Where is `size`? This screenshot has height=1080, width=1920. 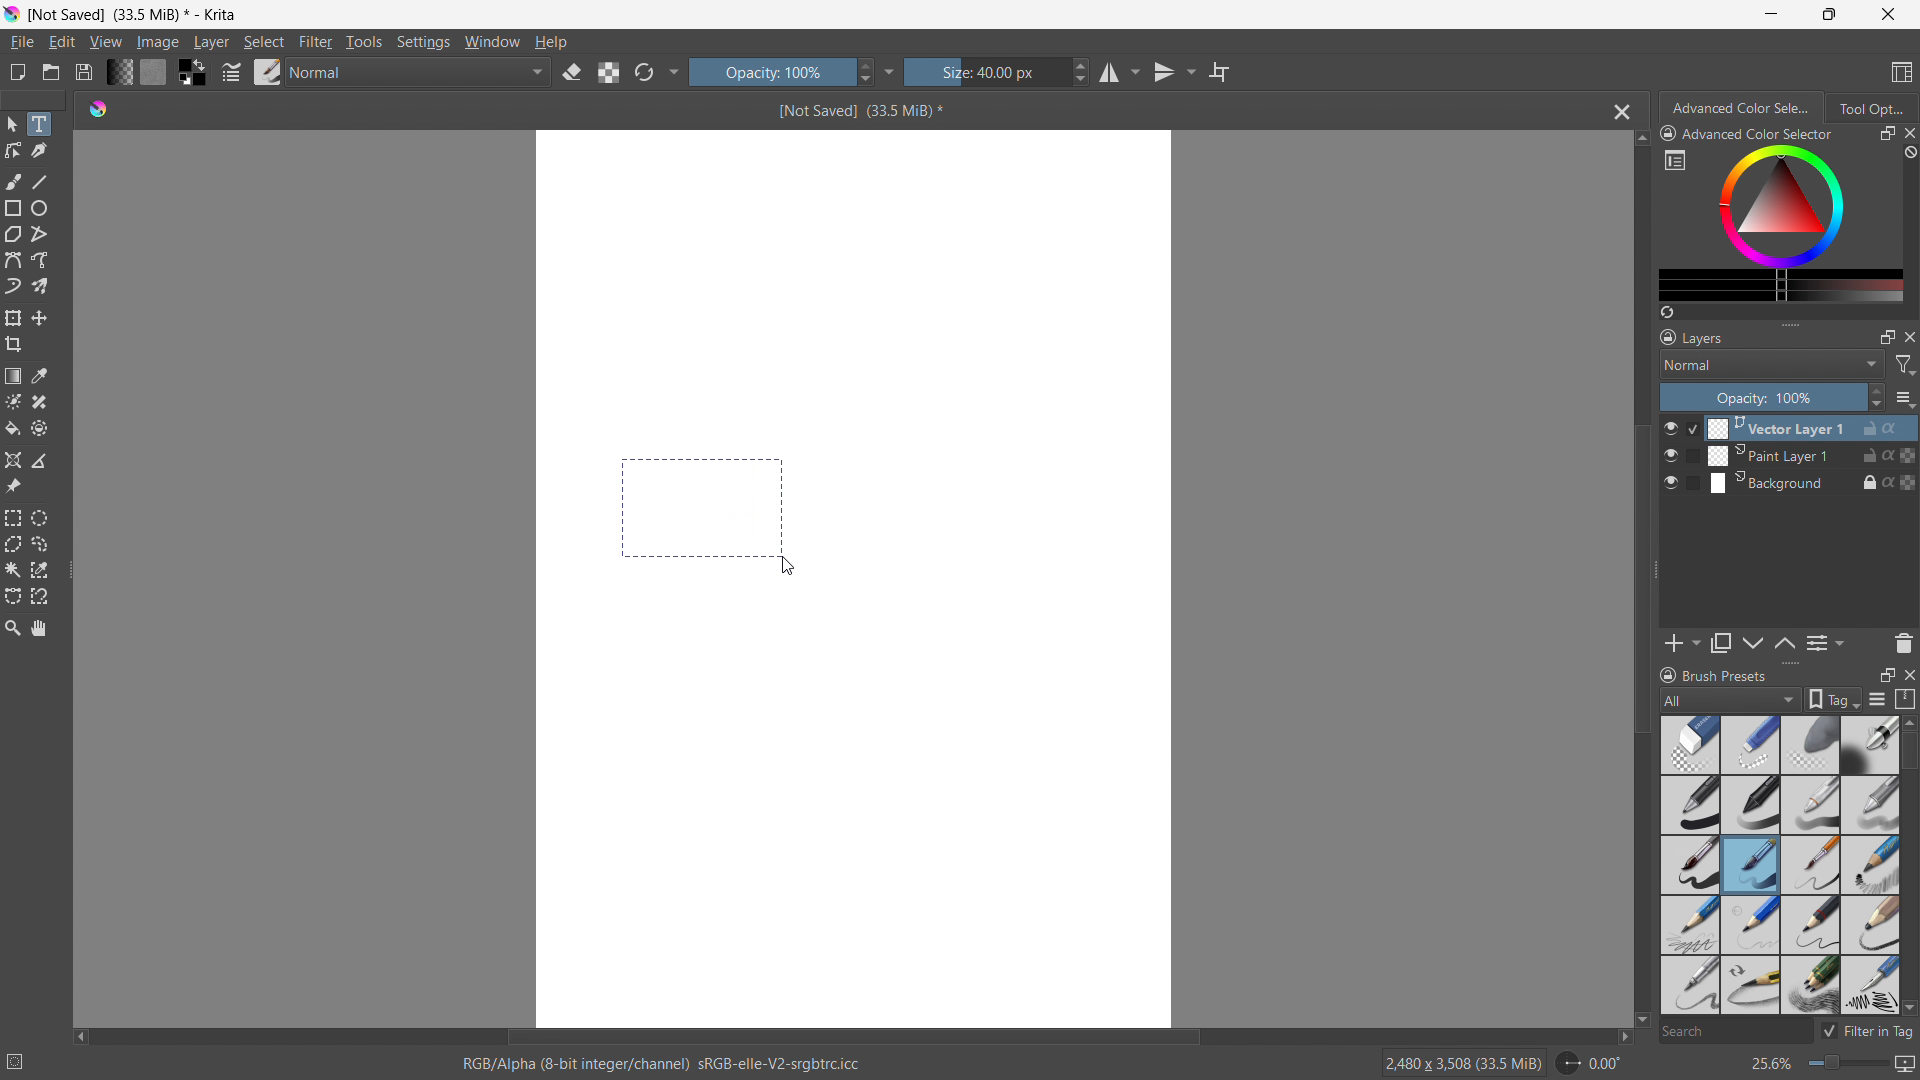 size is located at coordinates (997, 72).